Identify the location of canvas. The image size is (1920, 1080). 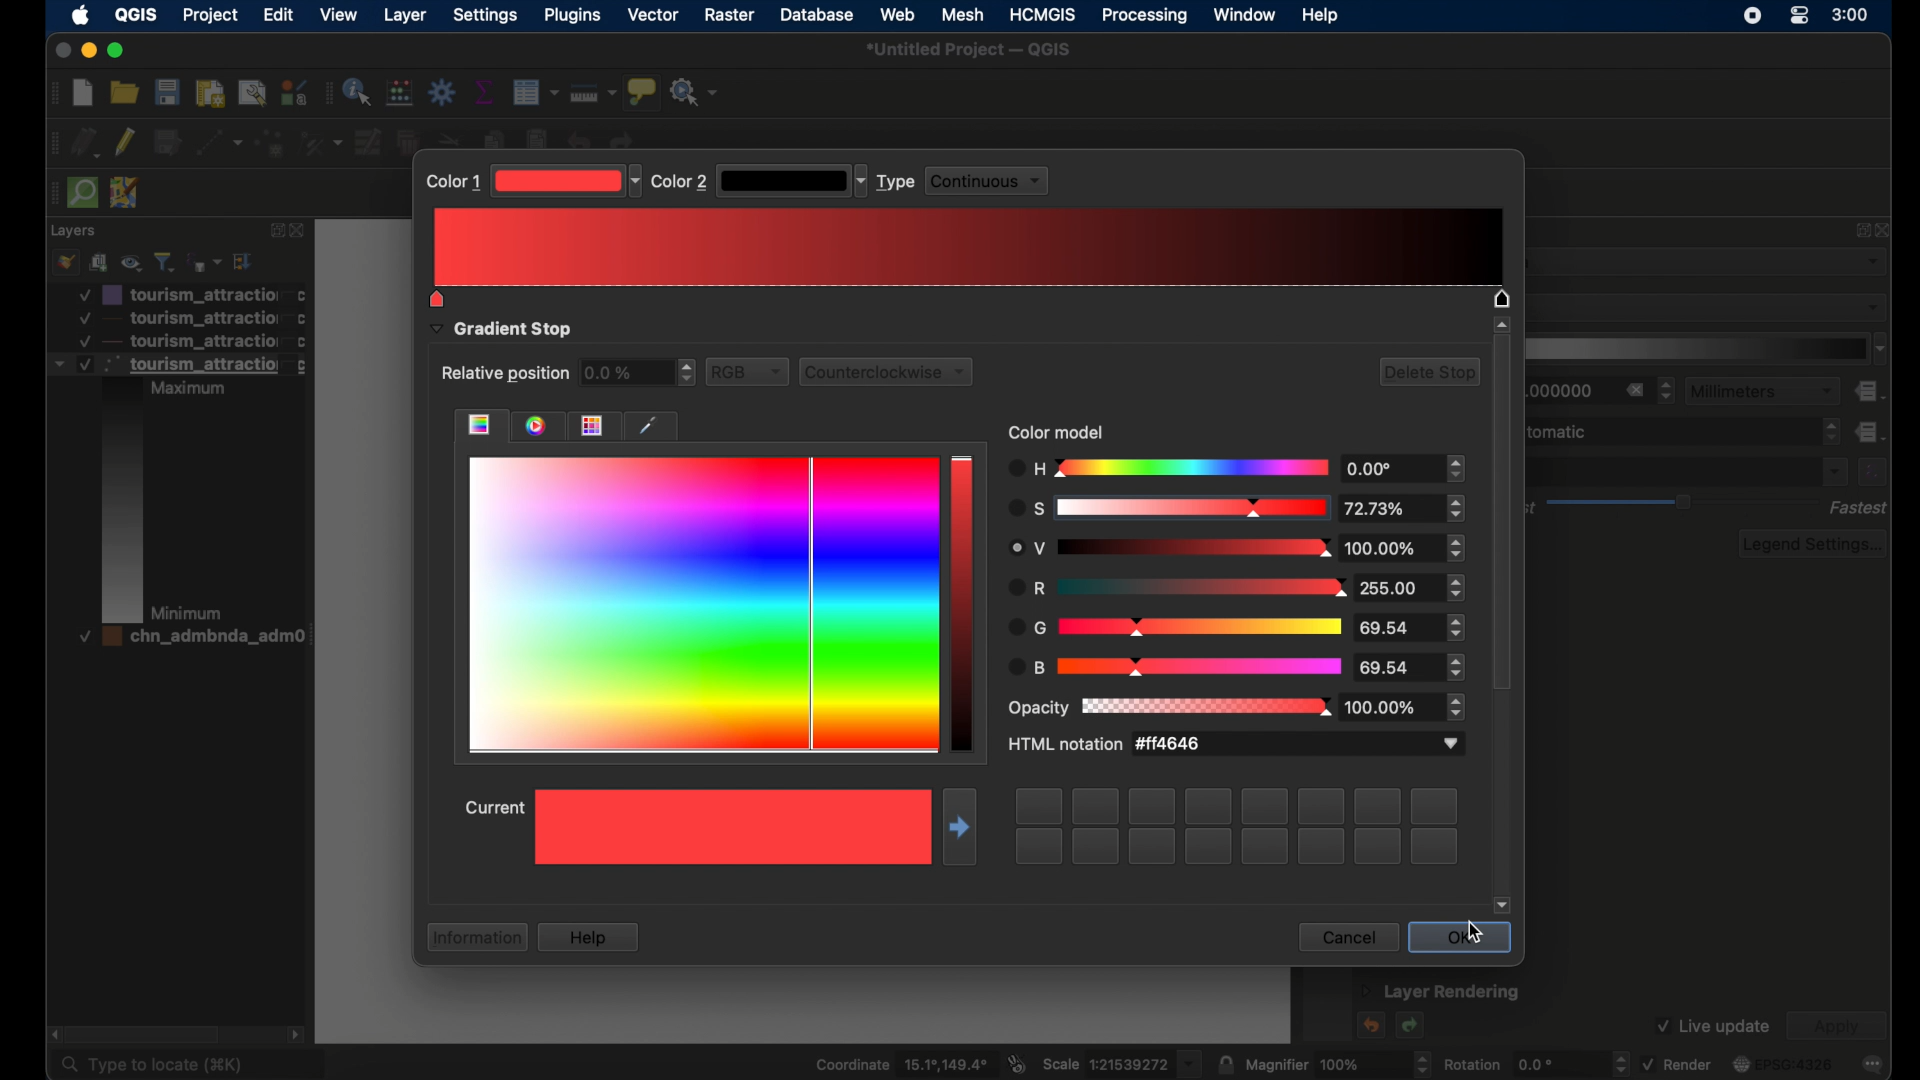
(804, 1008).